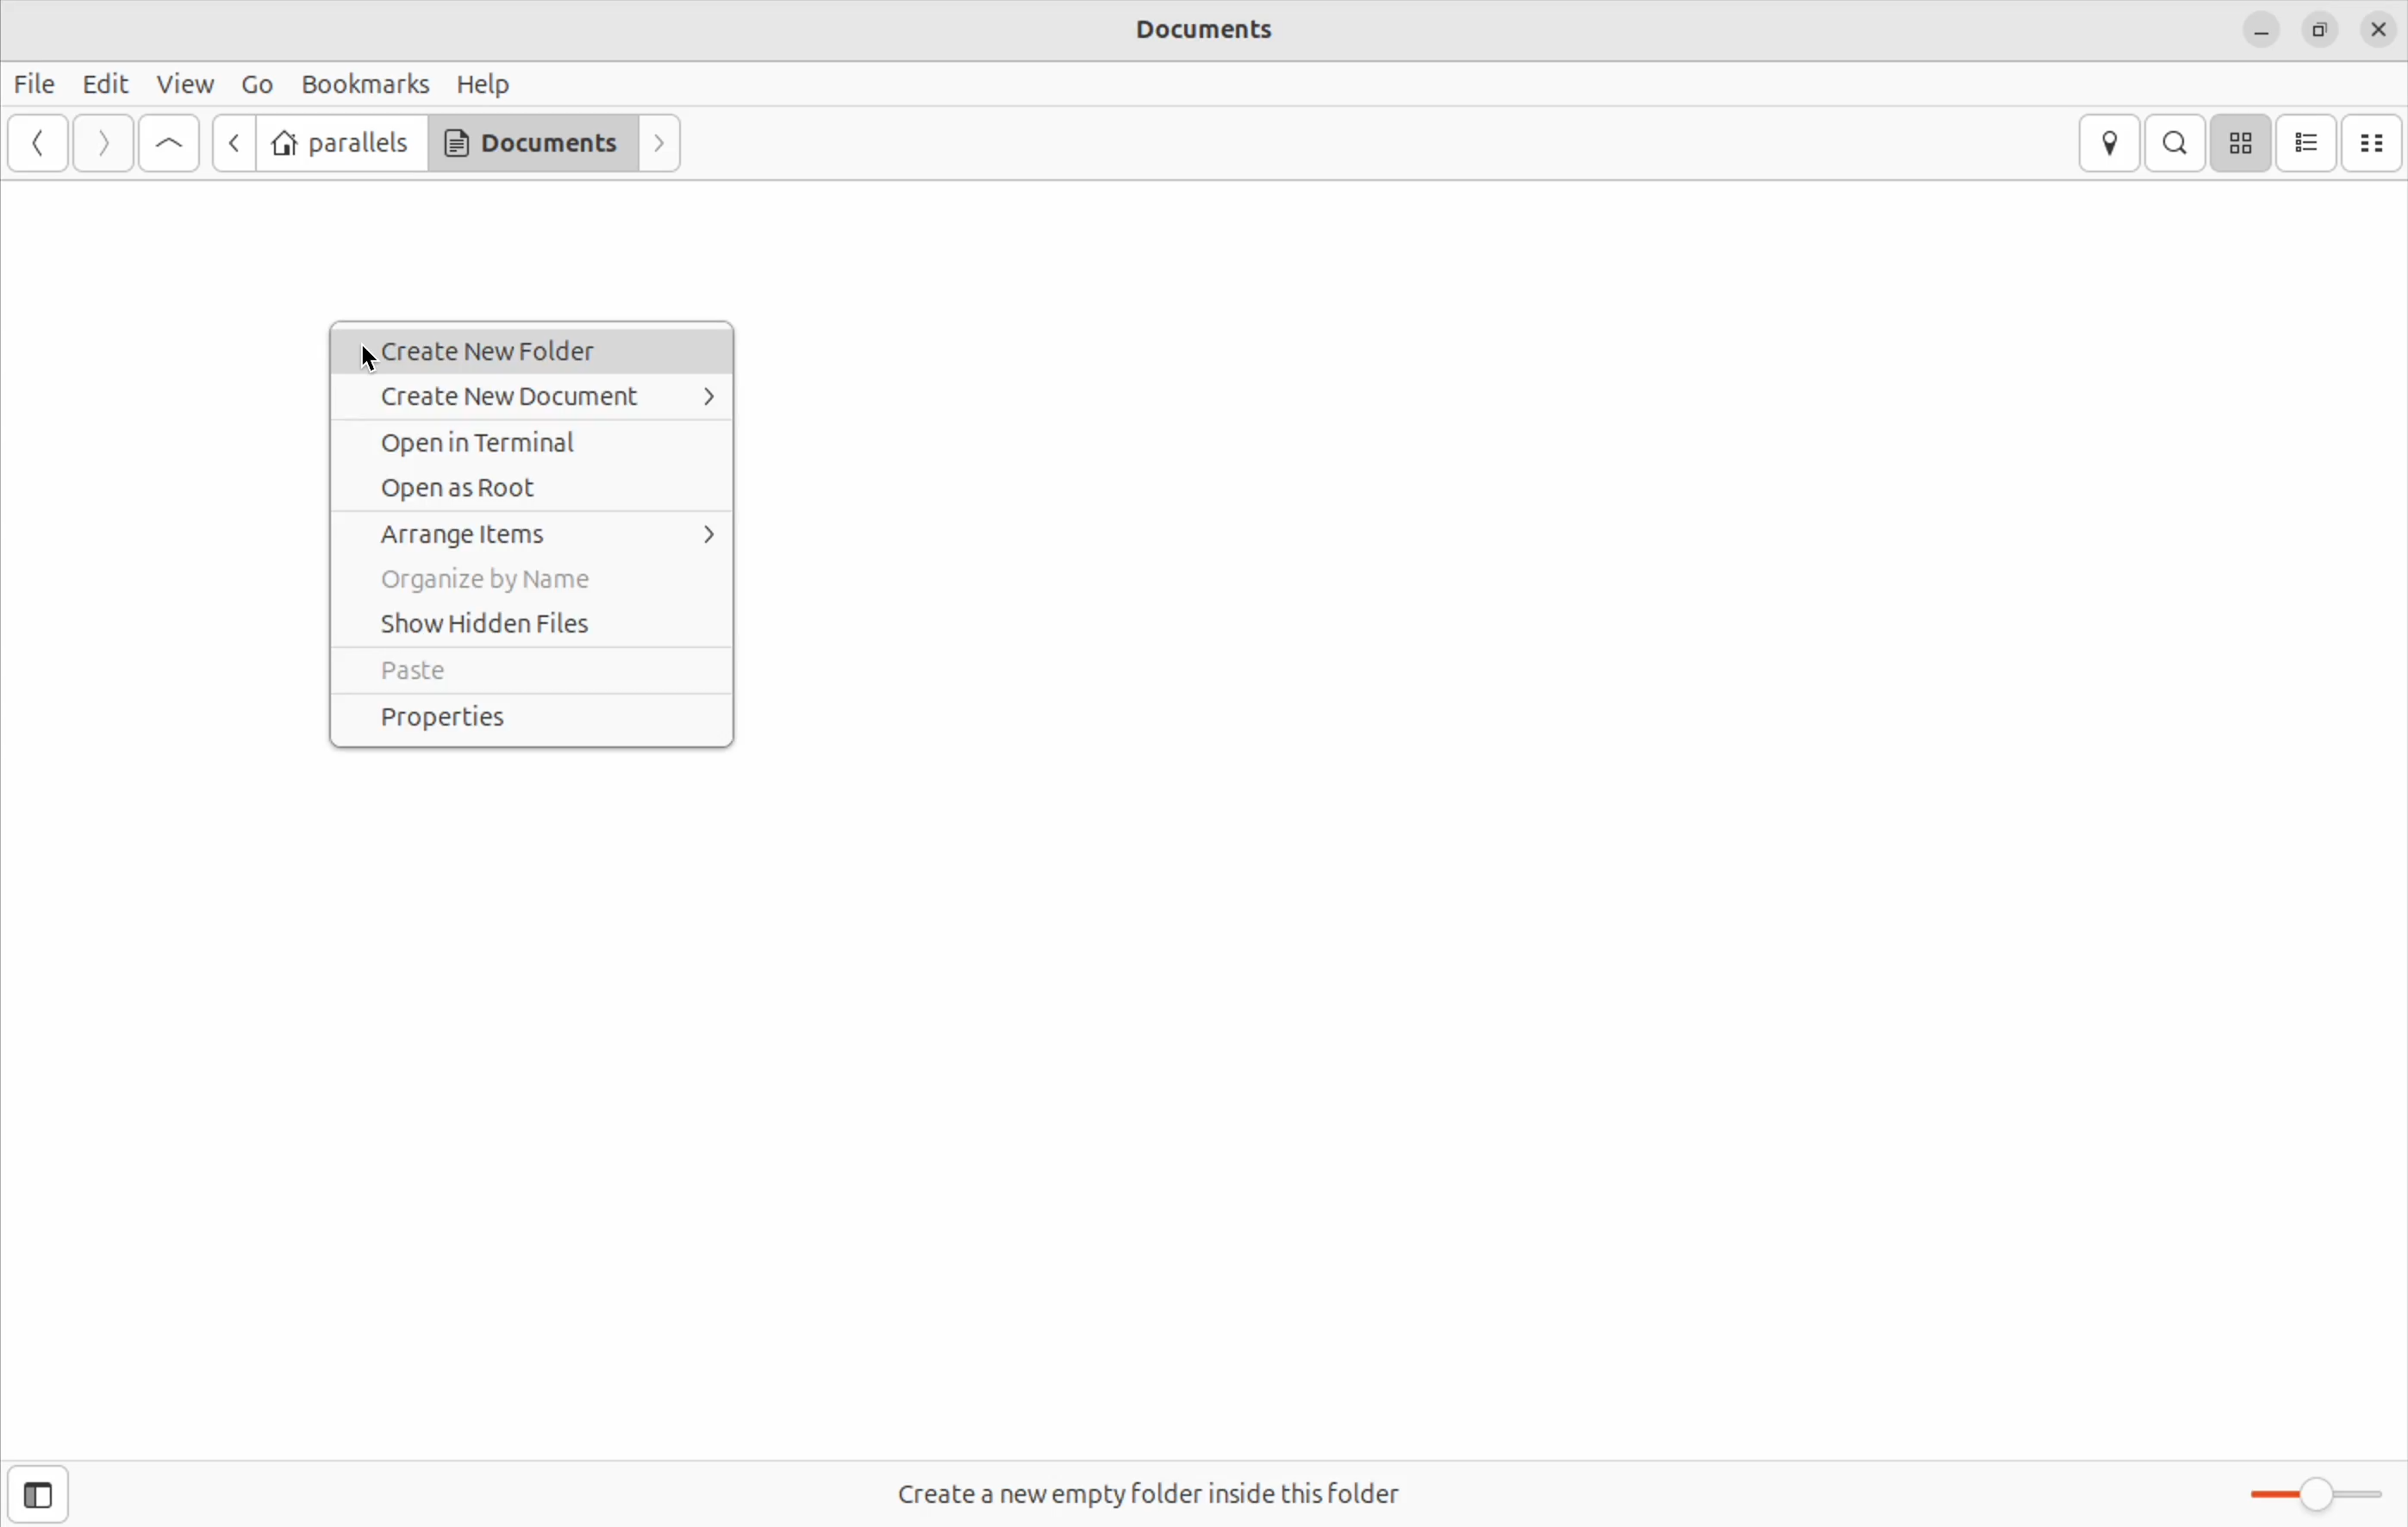 The width and height of the screenshot is (2408, 1527). I want to click on icon view, so click(2244, 144).